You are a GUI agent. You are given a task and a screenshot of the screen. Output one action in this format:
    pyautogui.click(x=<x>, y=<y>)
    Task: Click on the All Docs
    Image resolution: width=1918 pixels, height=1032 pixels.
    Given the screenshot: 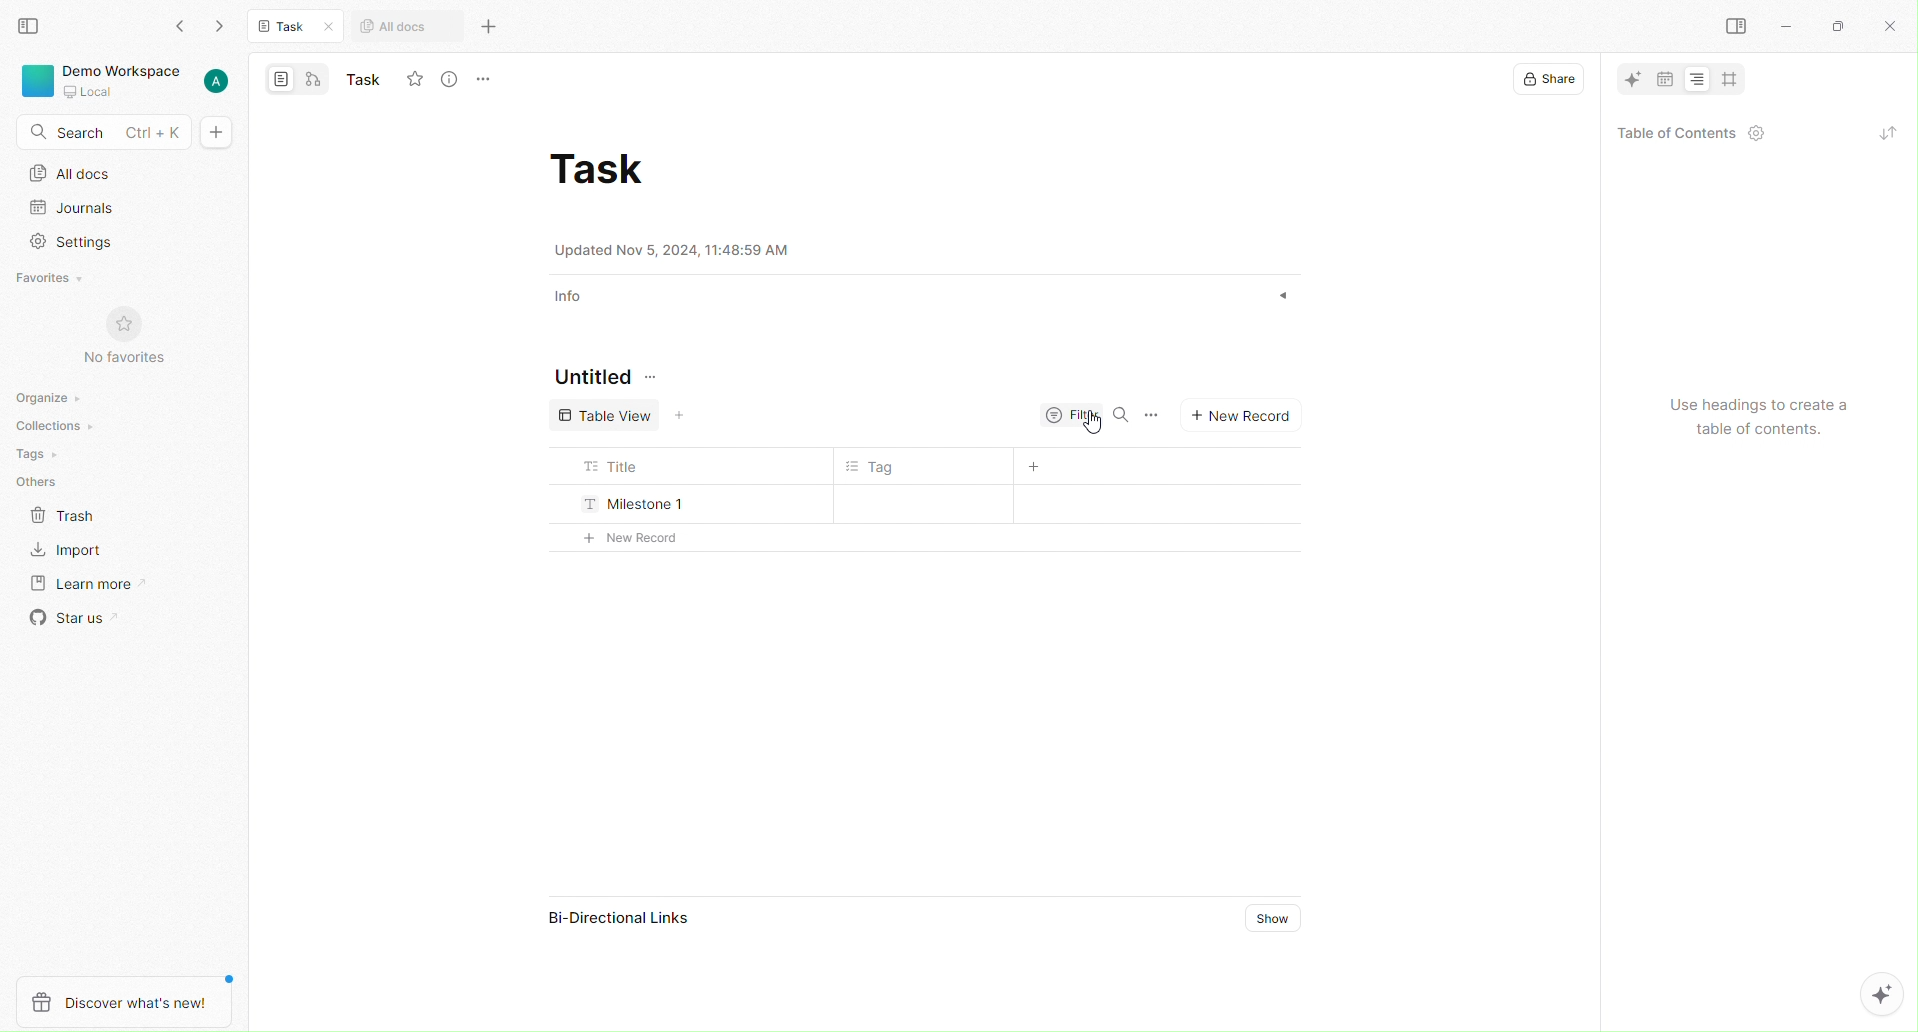 What is the action you would take?
    pyautogui.click(x=79, y=176)
    